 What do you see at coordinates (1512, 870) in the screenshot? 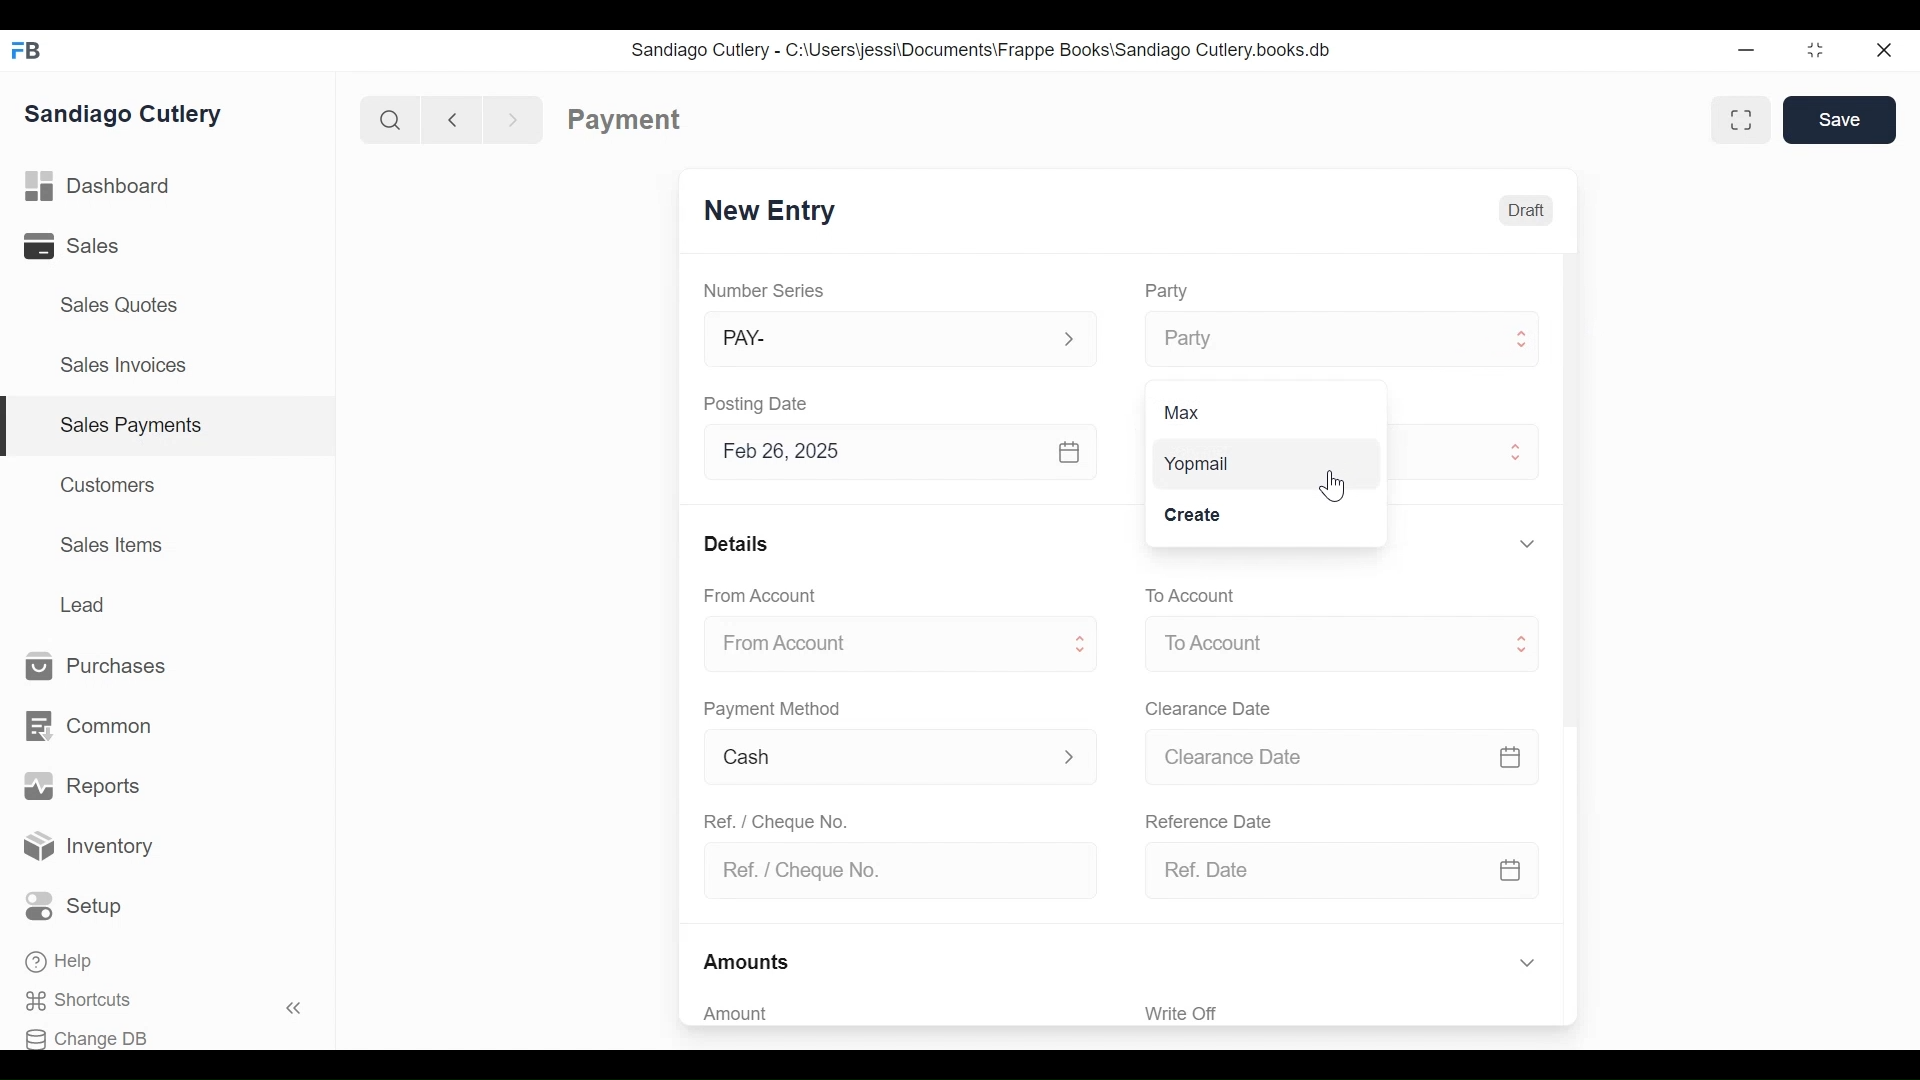
I see `Calendar` at bounding box center [1512, 870].